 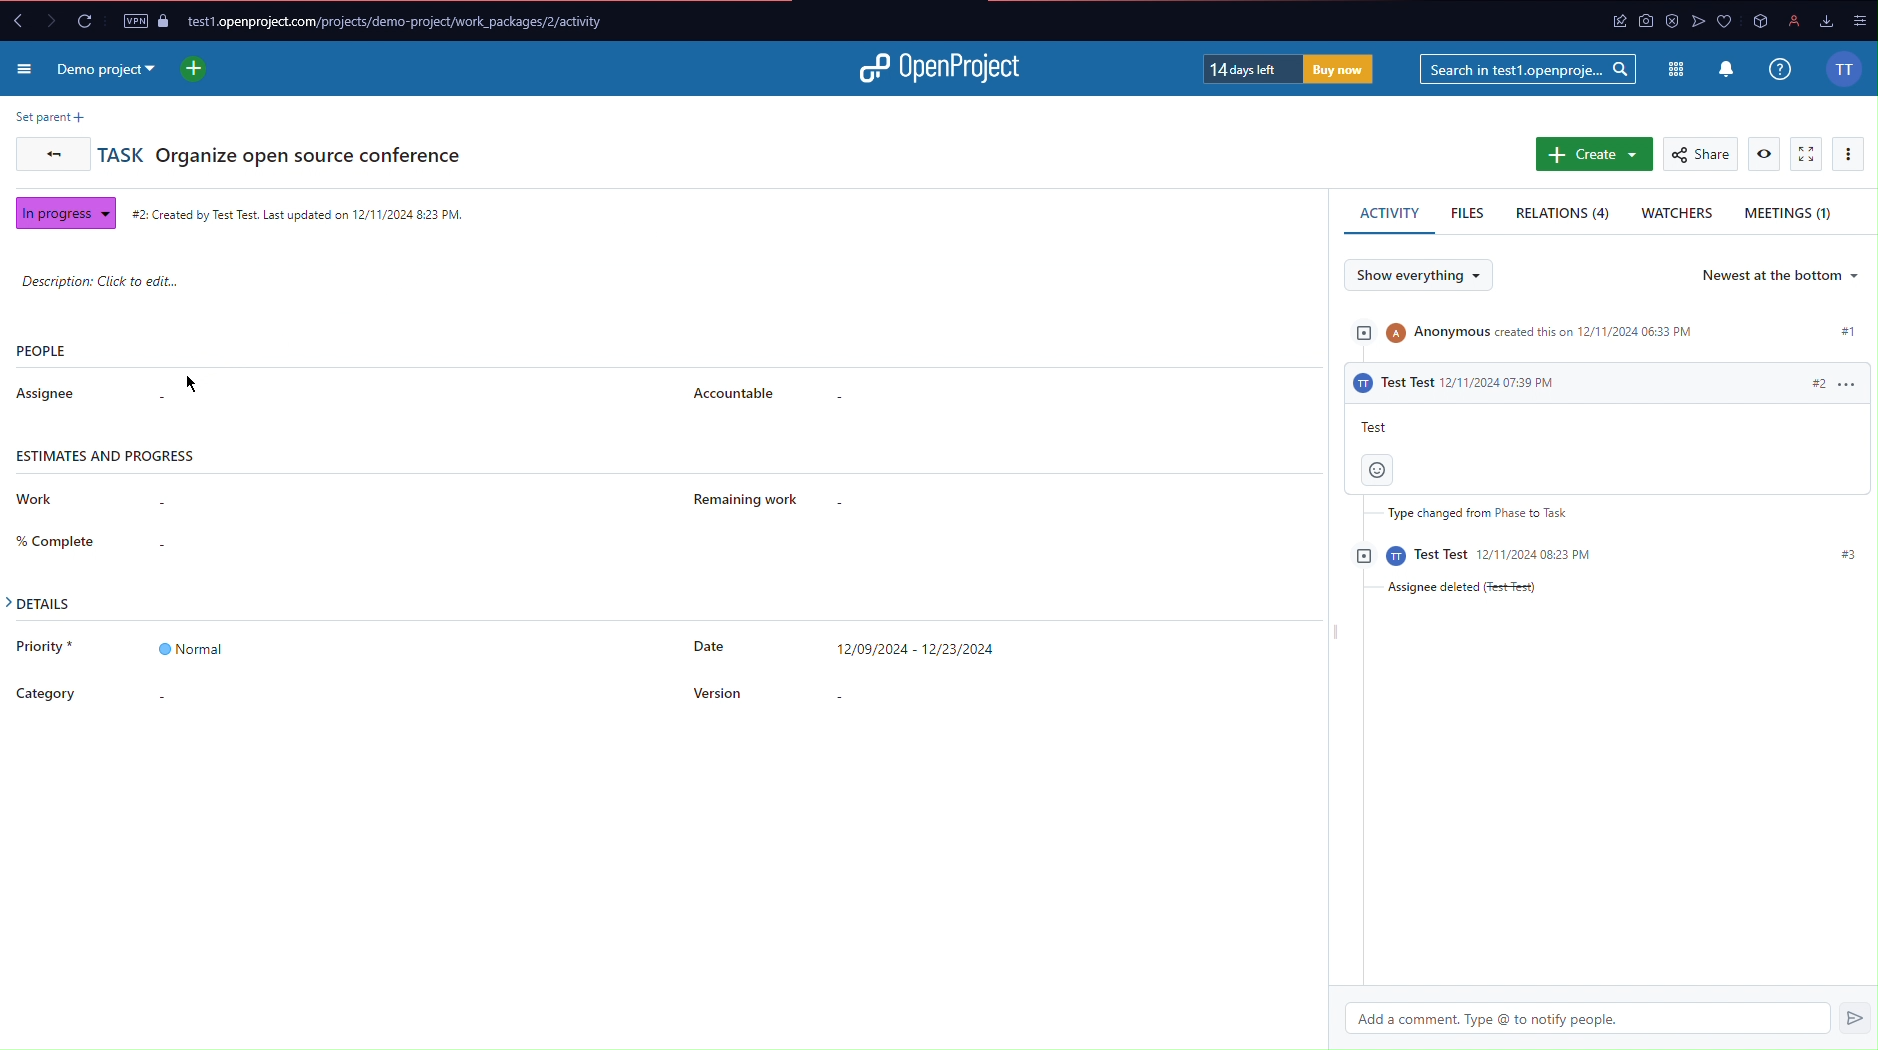 I want to click on Reload Page, so click(x=85, y=20).